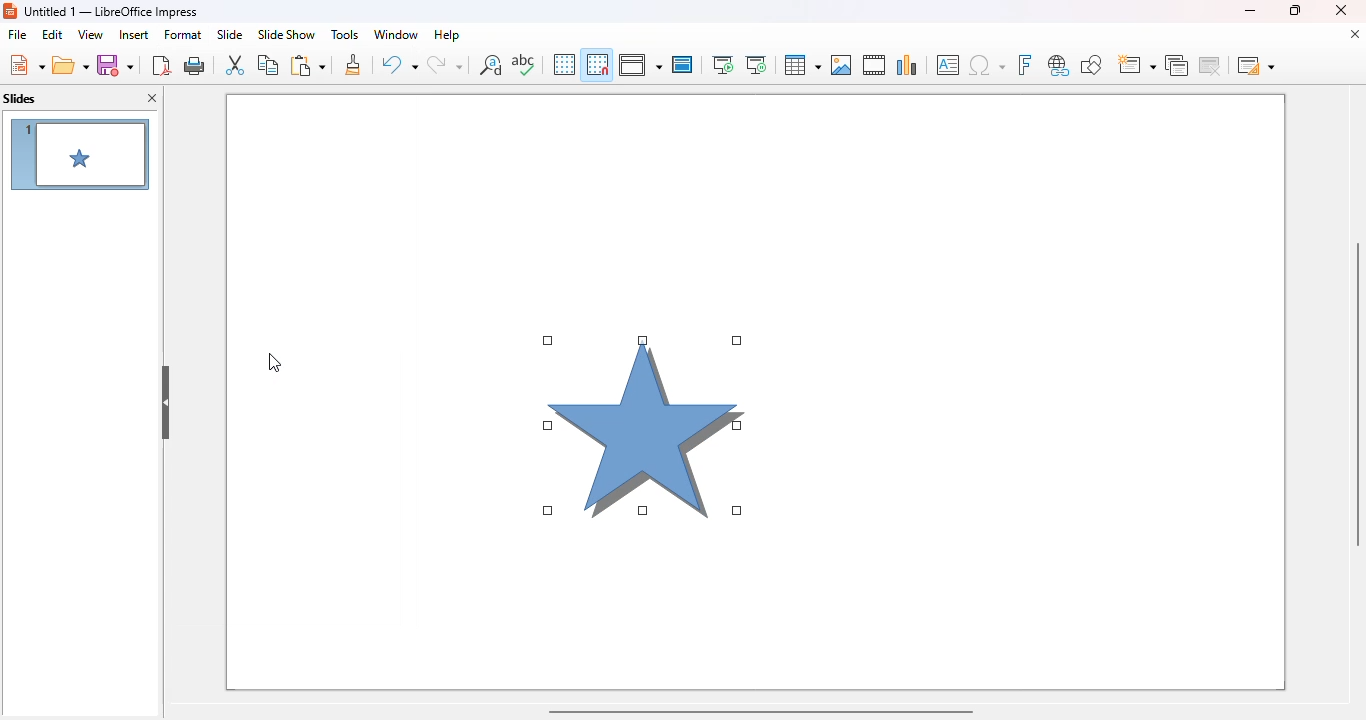 The image size is (1366, 720). What do you see at coordinates (722, 65) in the screenshot?
I see `start from first slide` at bounding box center [722, 65].